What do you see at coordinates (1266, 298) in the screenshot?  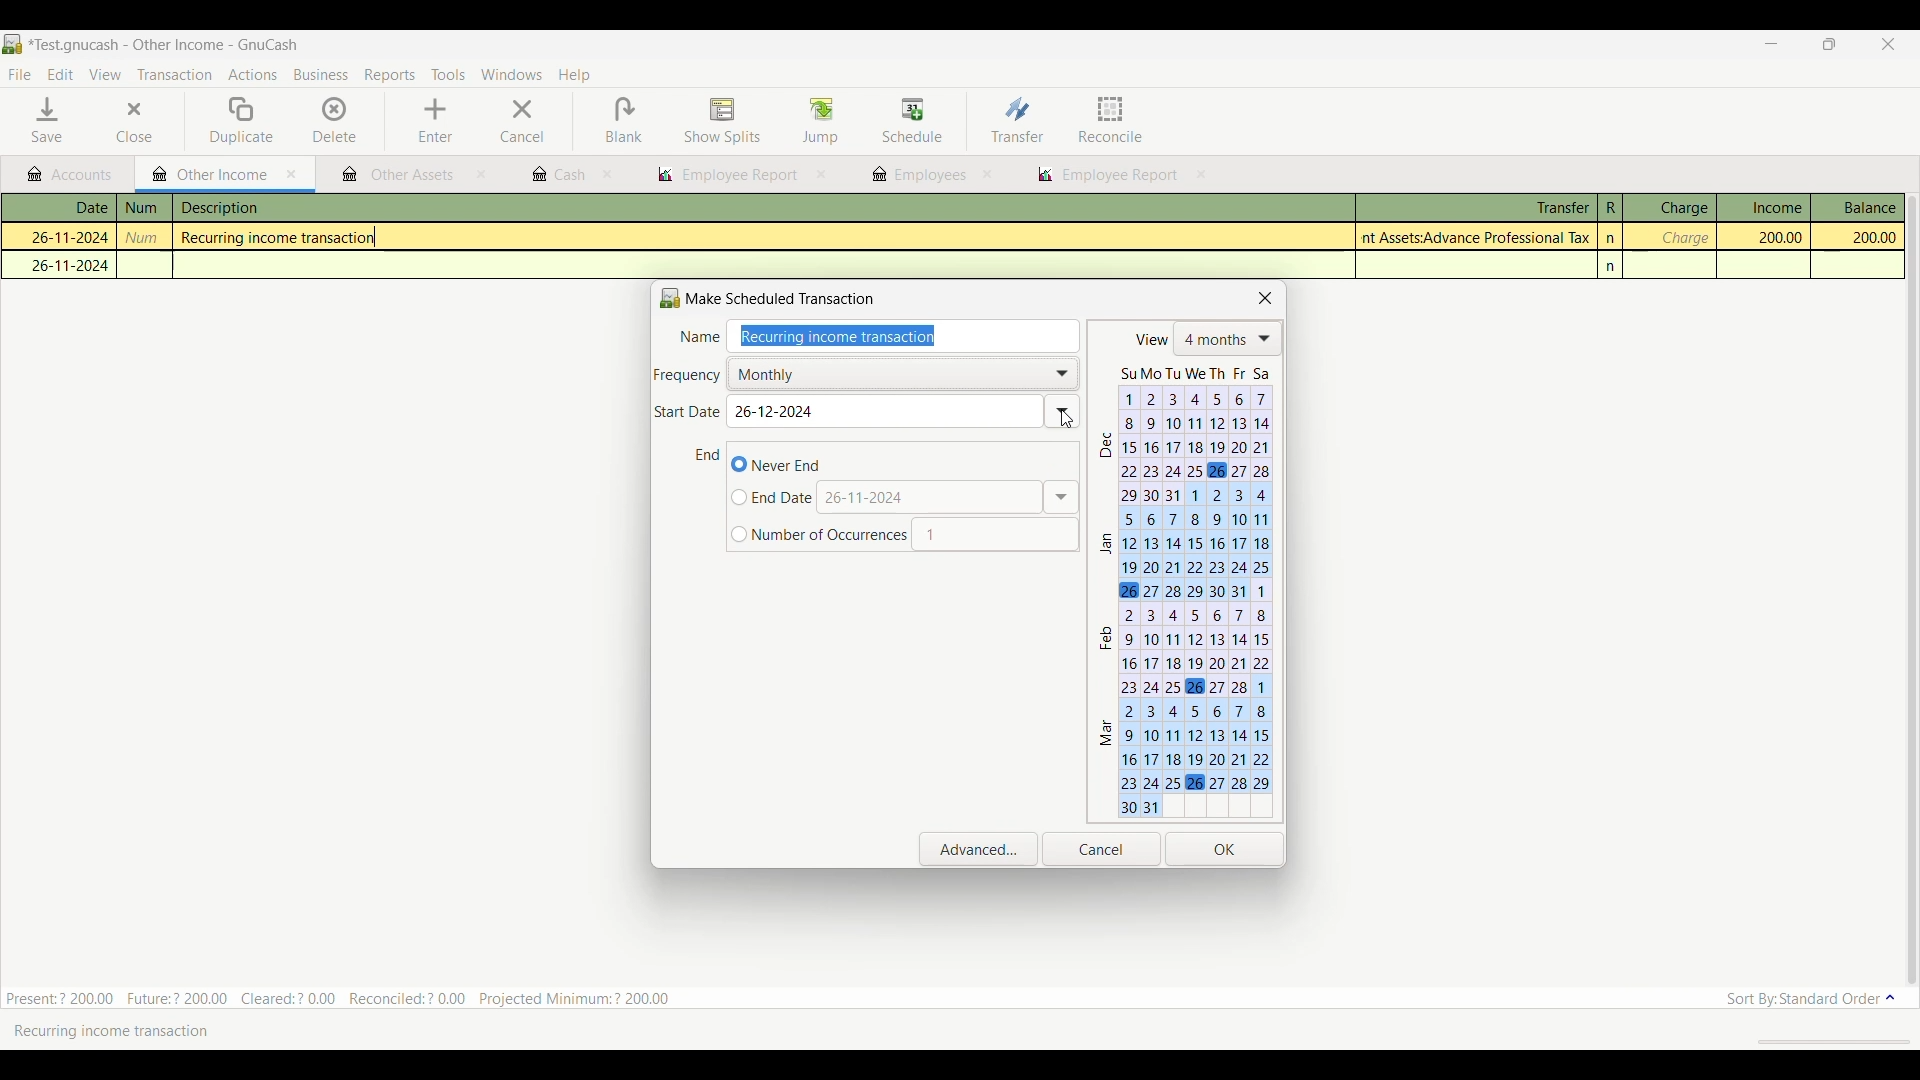 I see `Close scheduled ` at bounding box center [1266, 298].